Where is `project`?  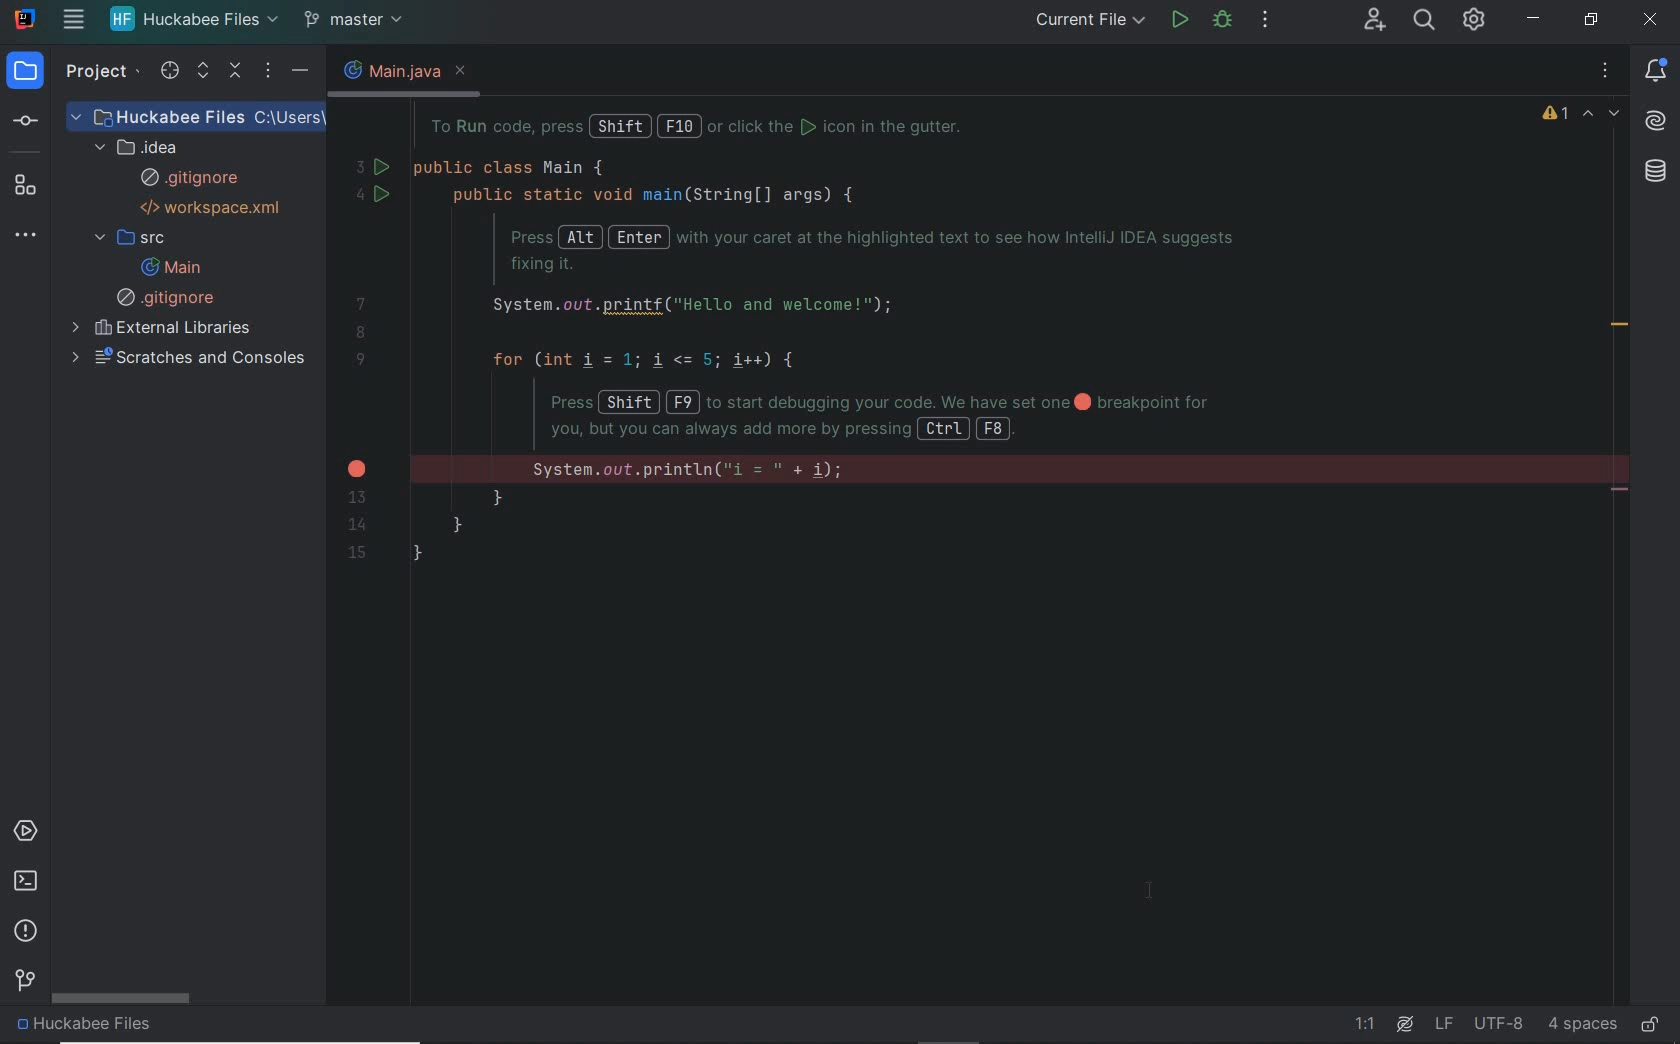 project is located at coordinates (28, 72).